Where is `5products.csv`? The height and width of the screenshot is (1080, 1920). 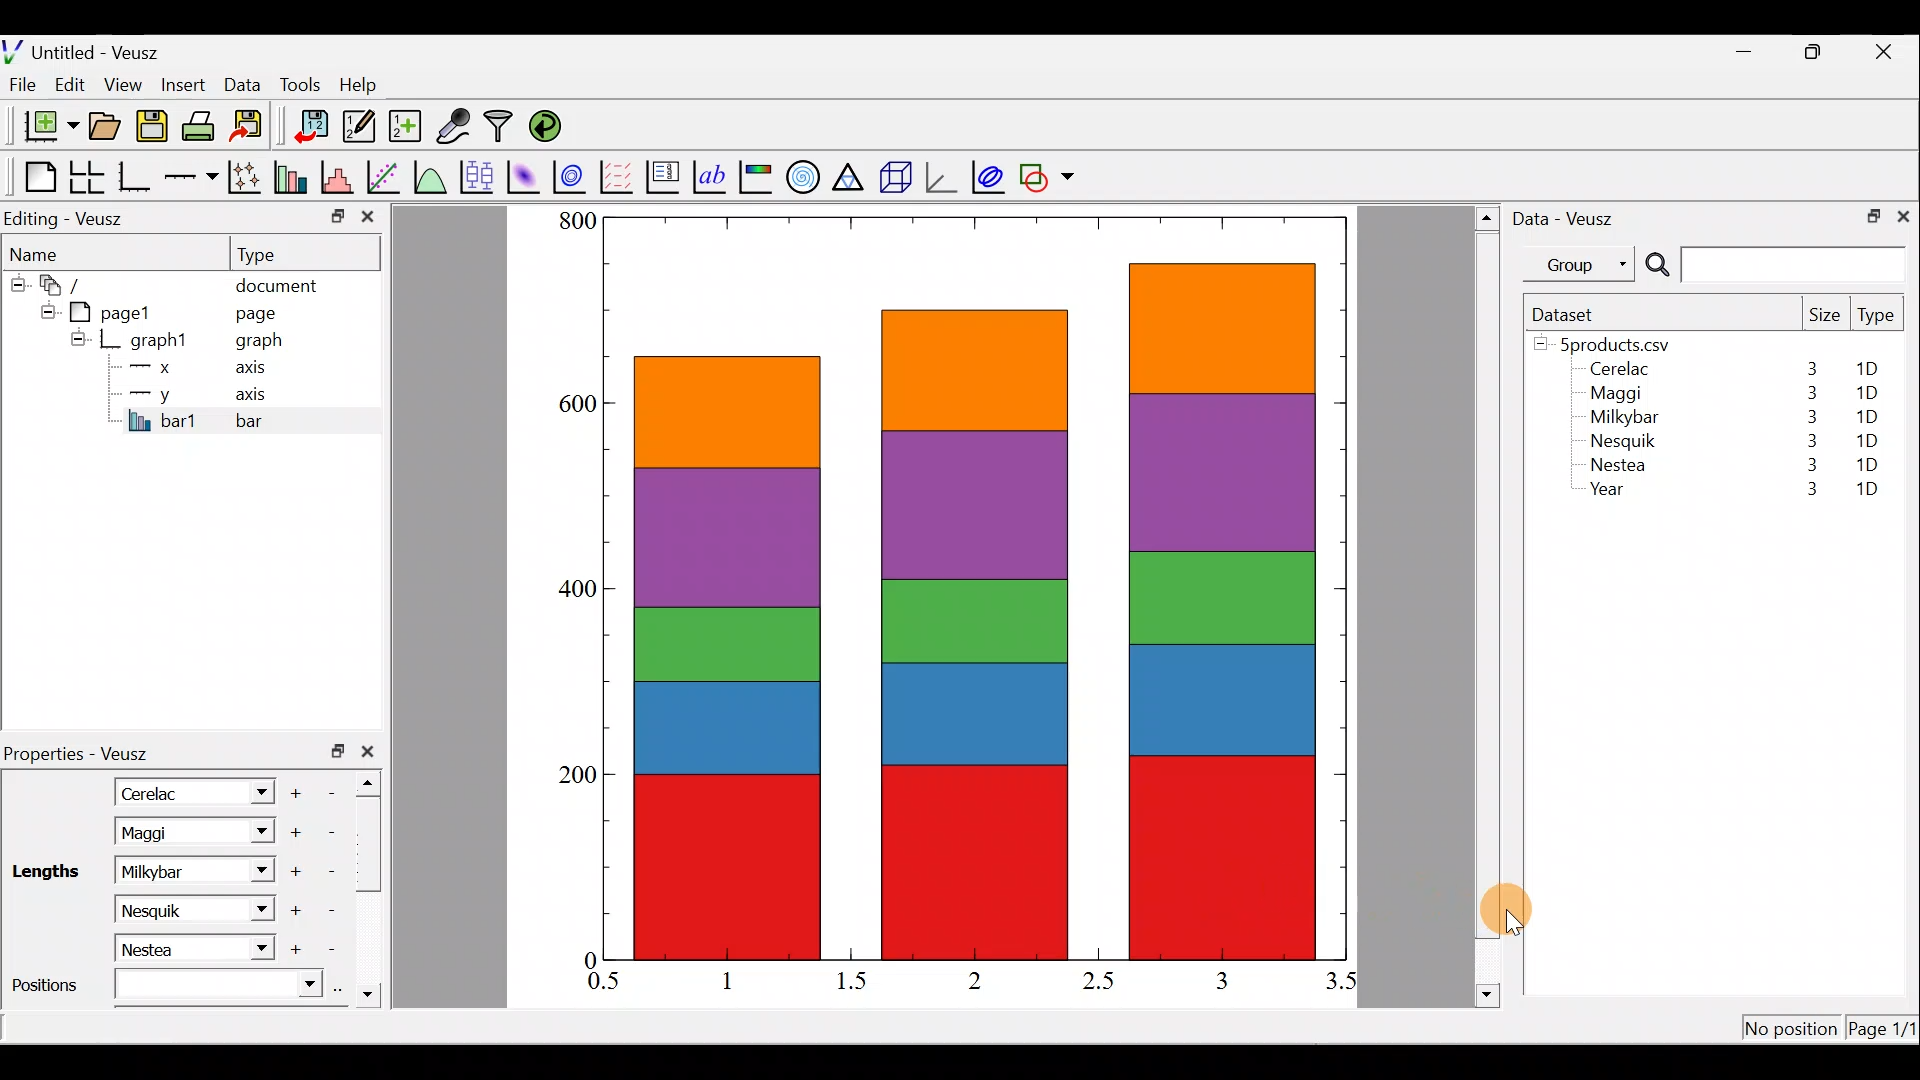
5products.csv is located at coordinates (1613, 343).